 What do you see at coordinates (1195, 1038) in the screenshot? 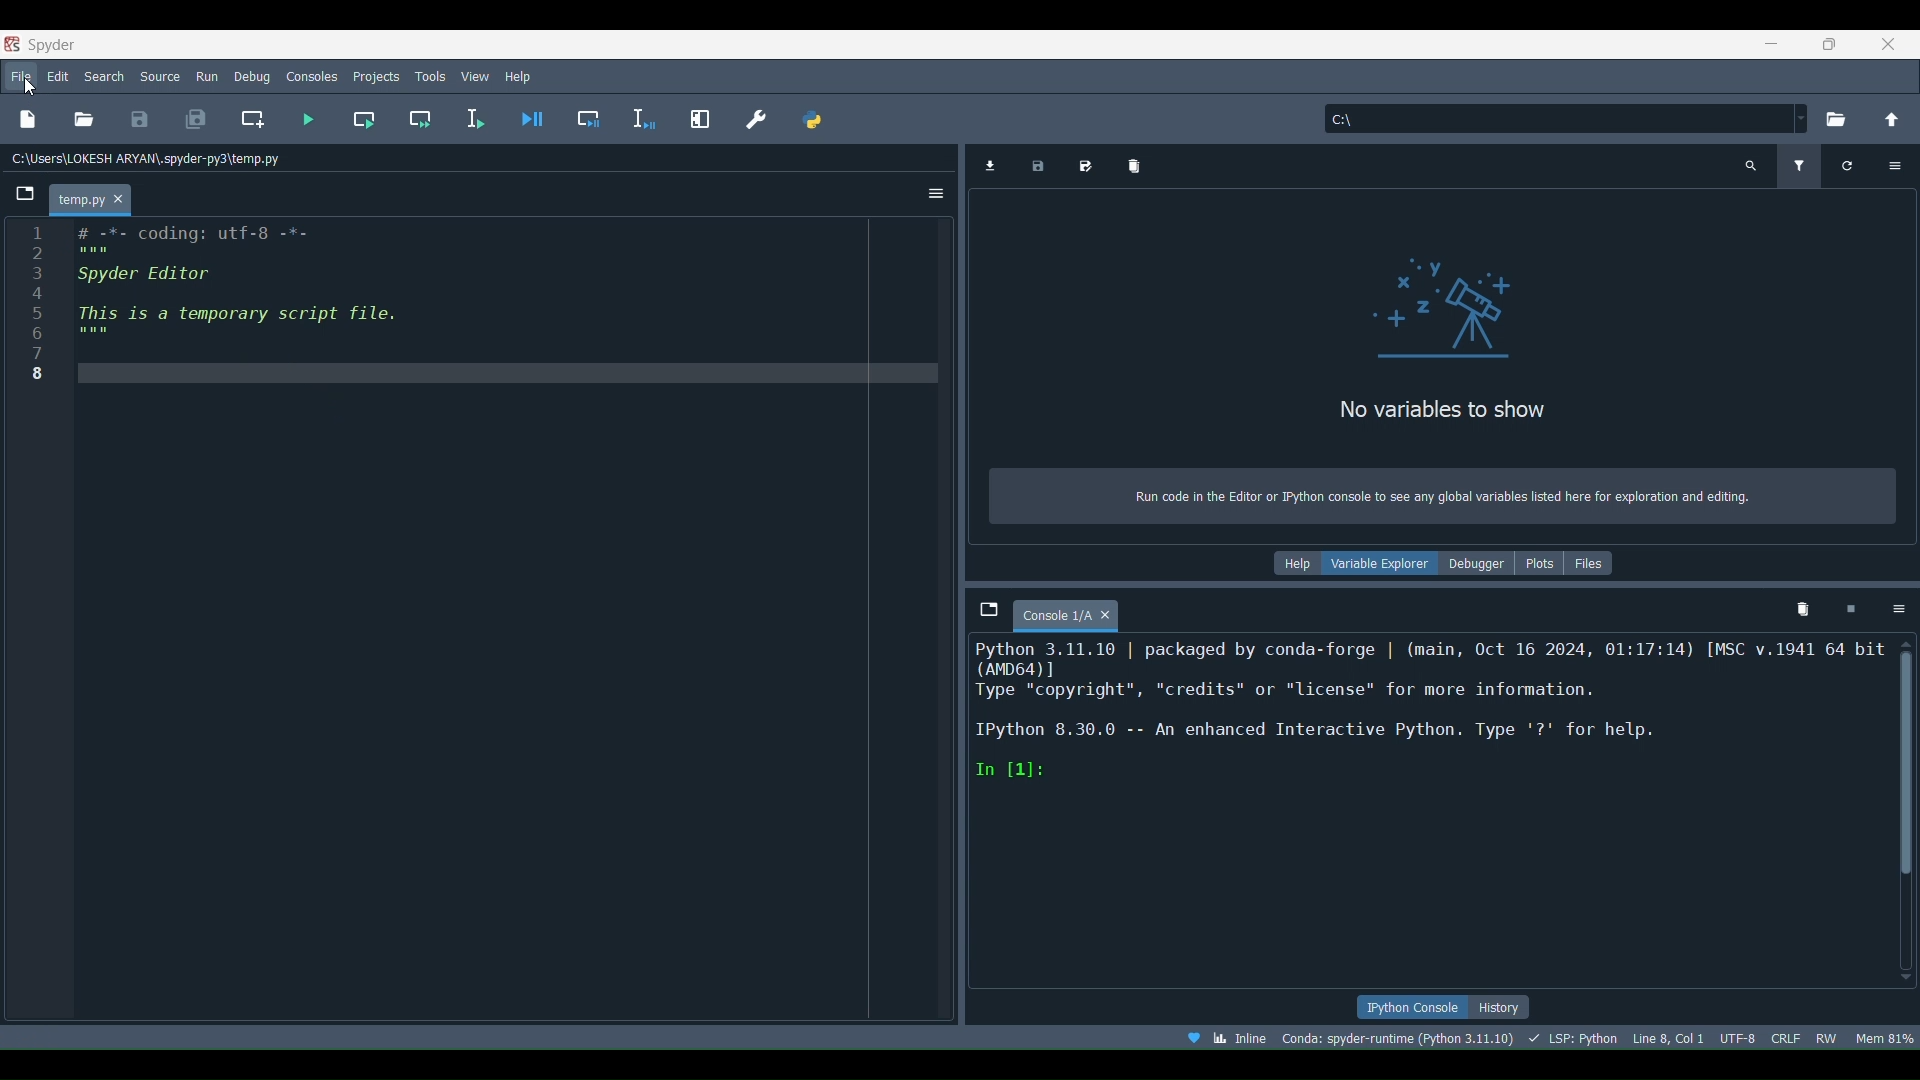
I see `Help Spyder!` at bounding box center [1195, 1038].